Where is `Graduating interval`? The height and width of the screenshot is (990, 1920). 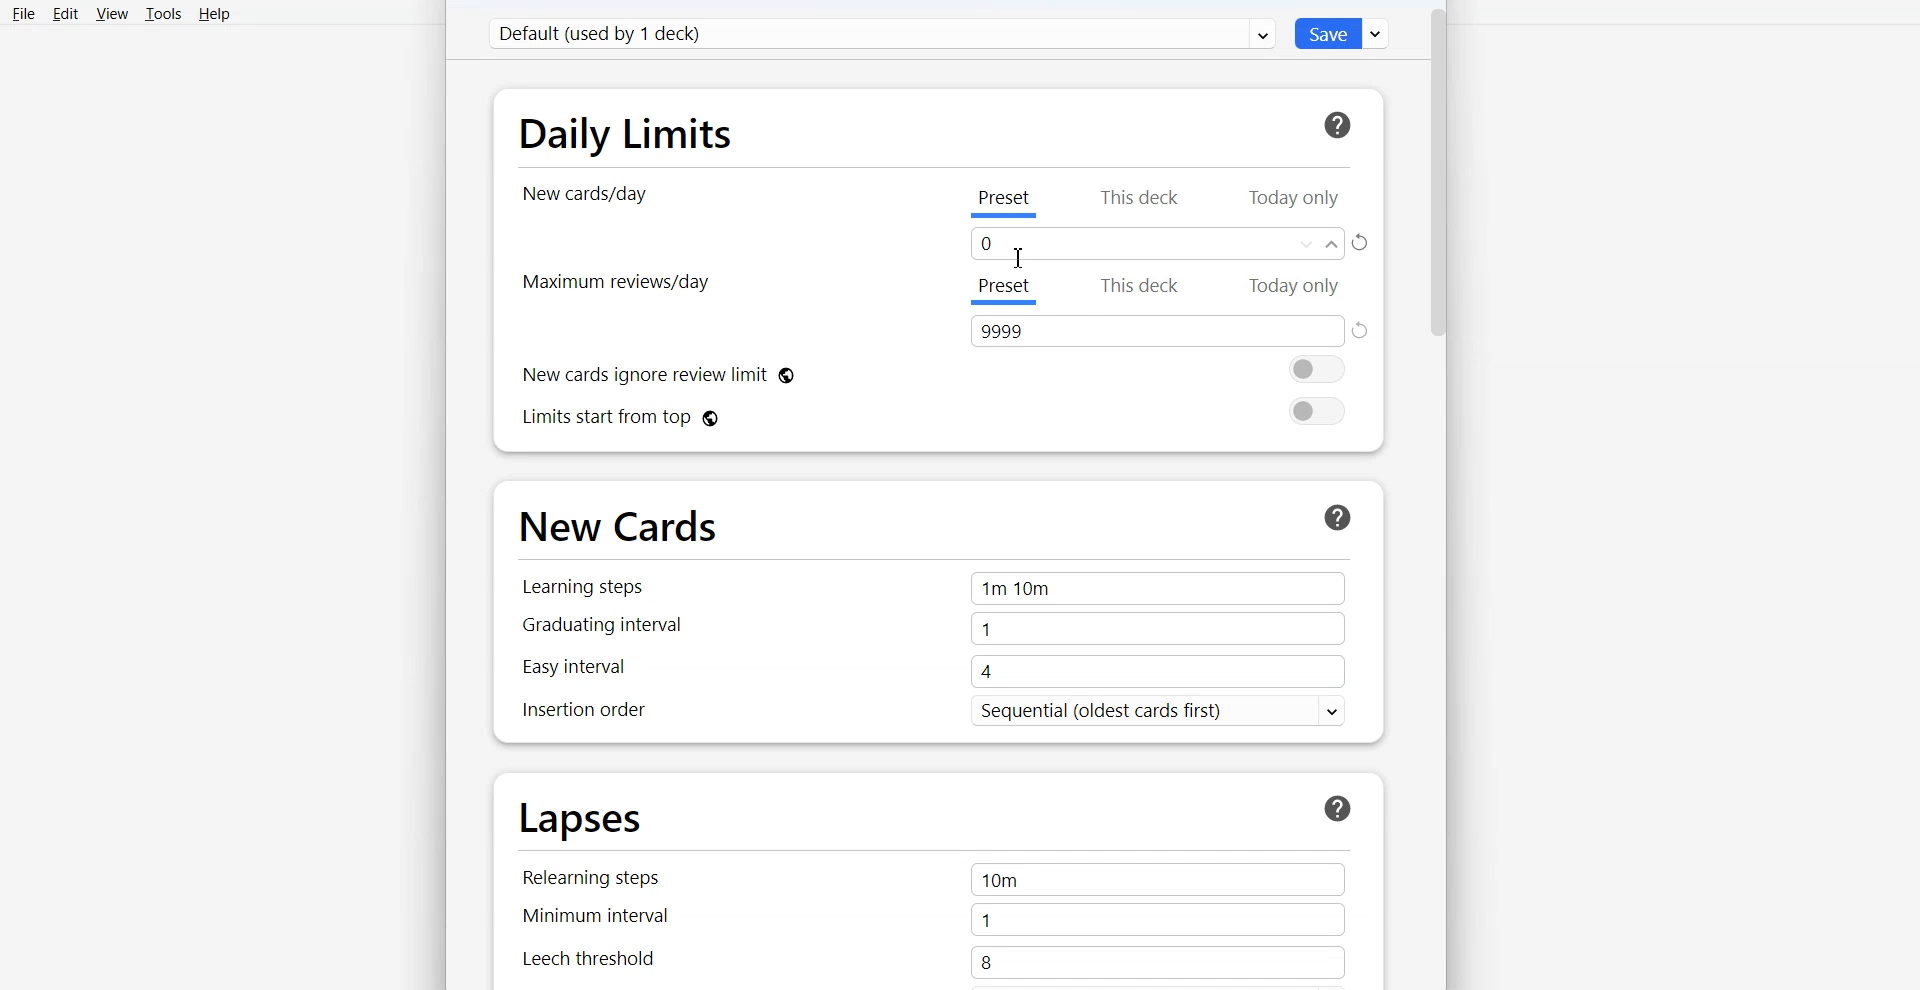 Graduating interval is located at coordinates (612, 630).